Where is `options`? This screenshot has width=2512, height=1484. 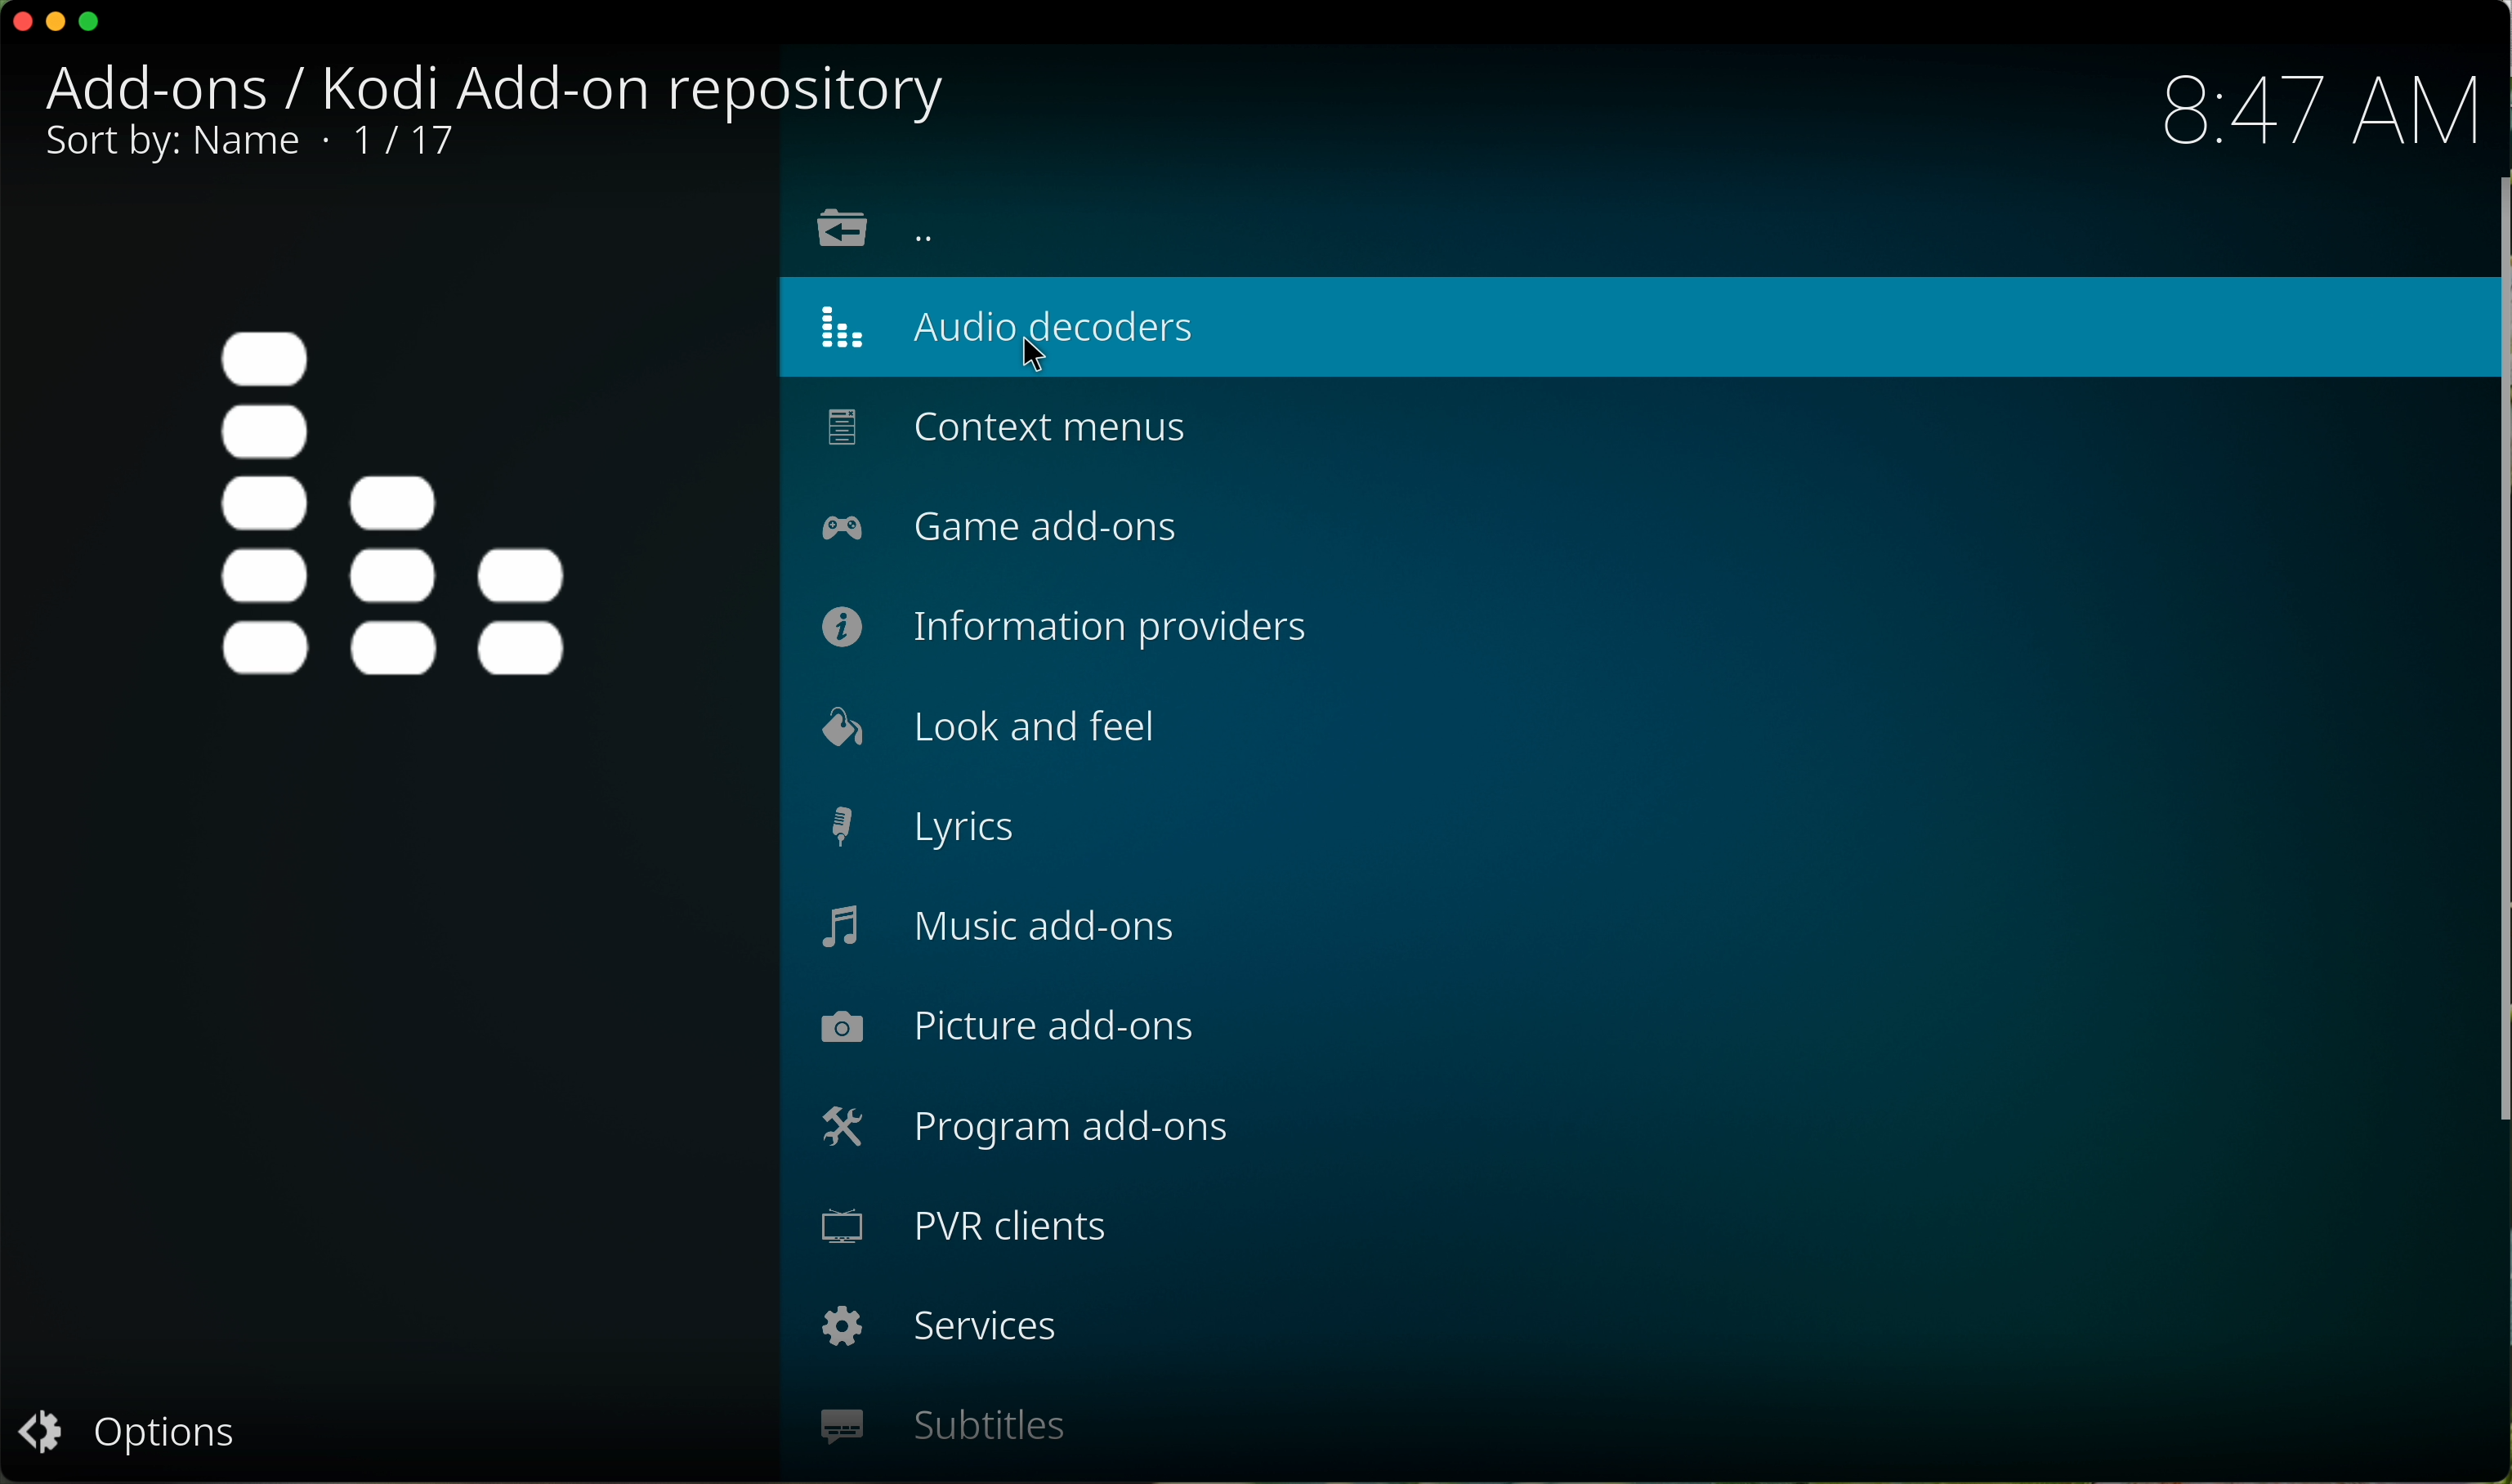
options is located at coordinates (127, 1439).